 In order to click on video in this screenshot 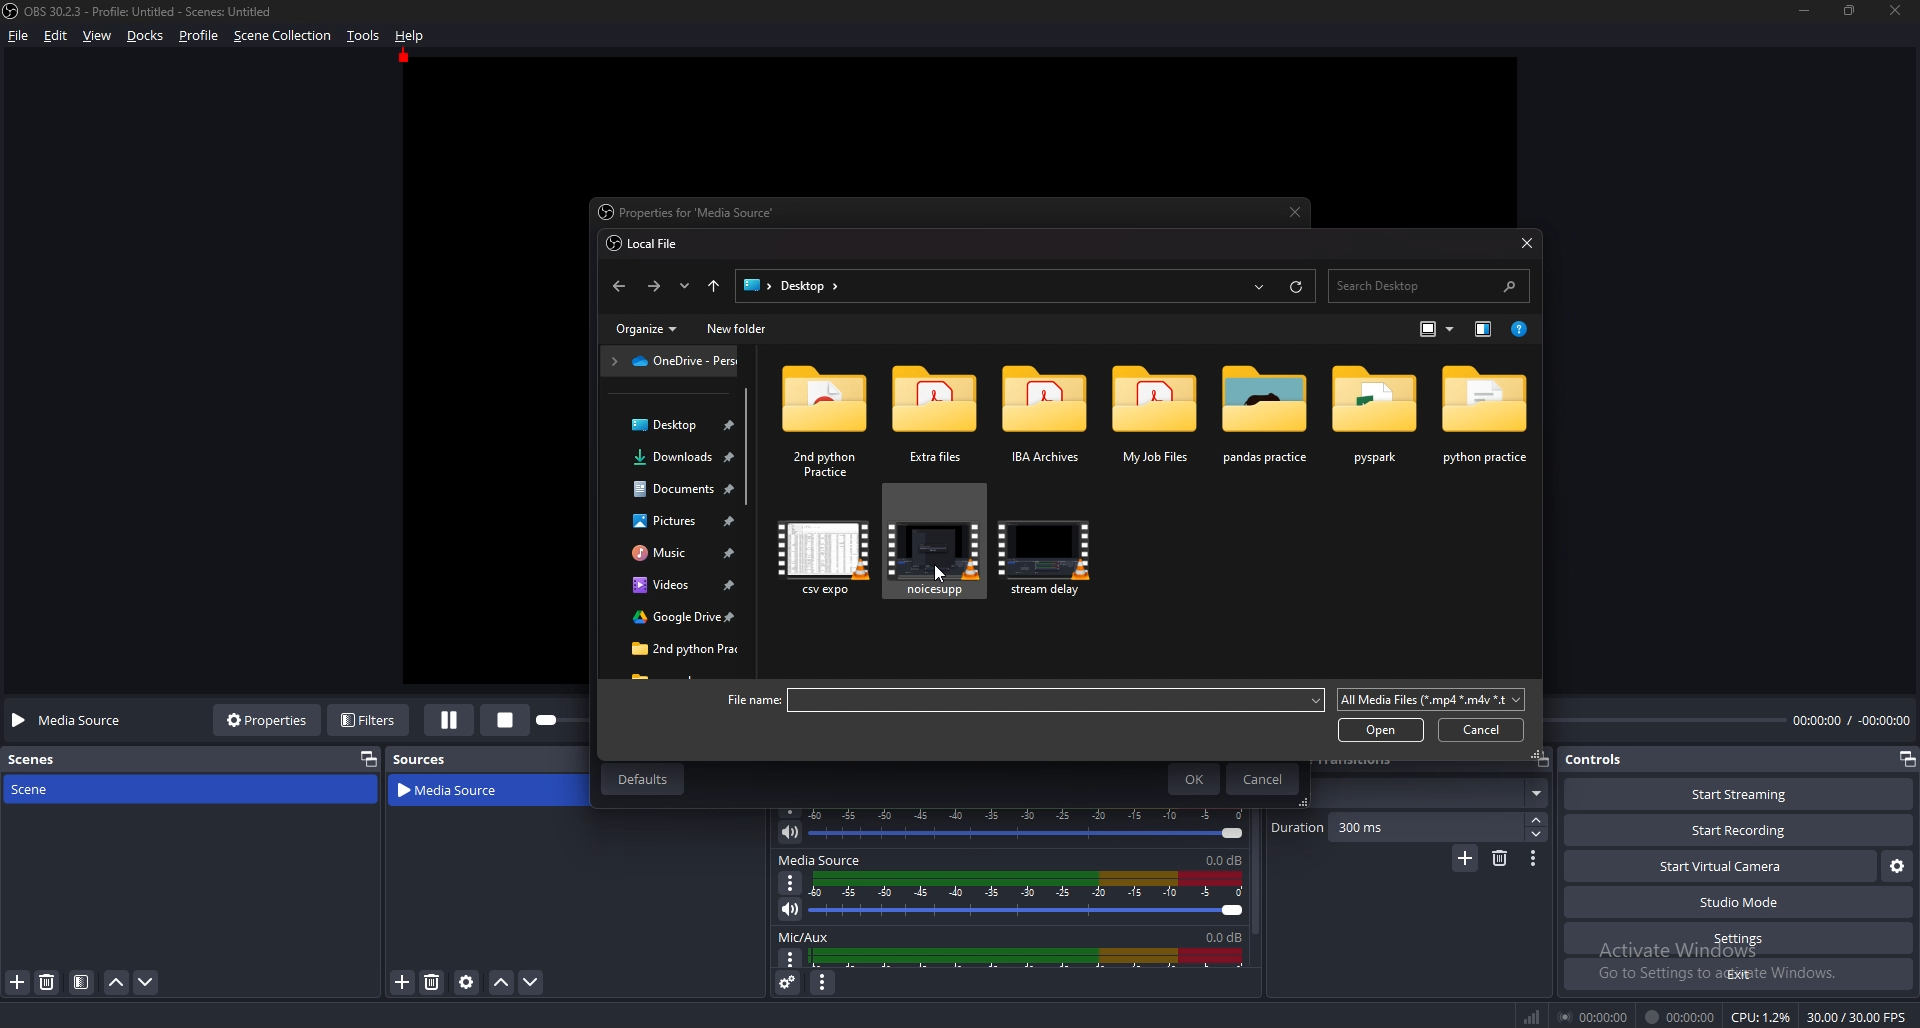, I will do `click(826, 555)`.